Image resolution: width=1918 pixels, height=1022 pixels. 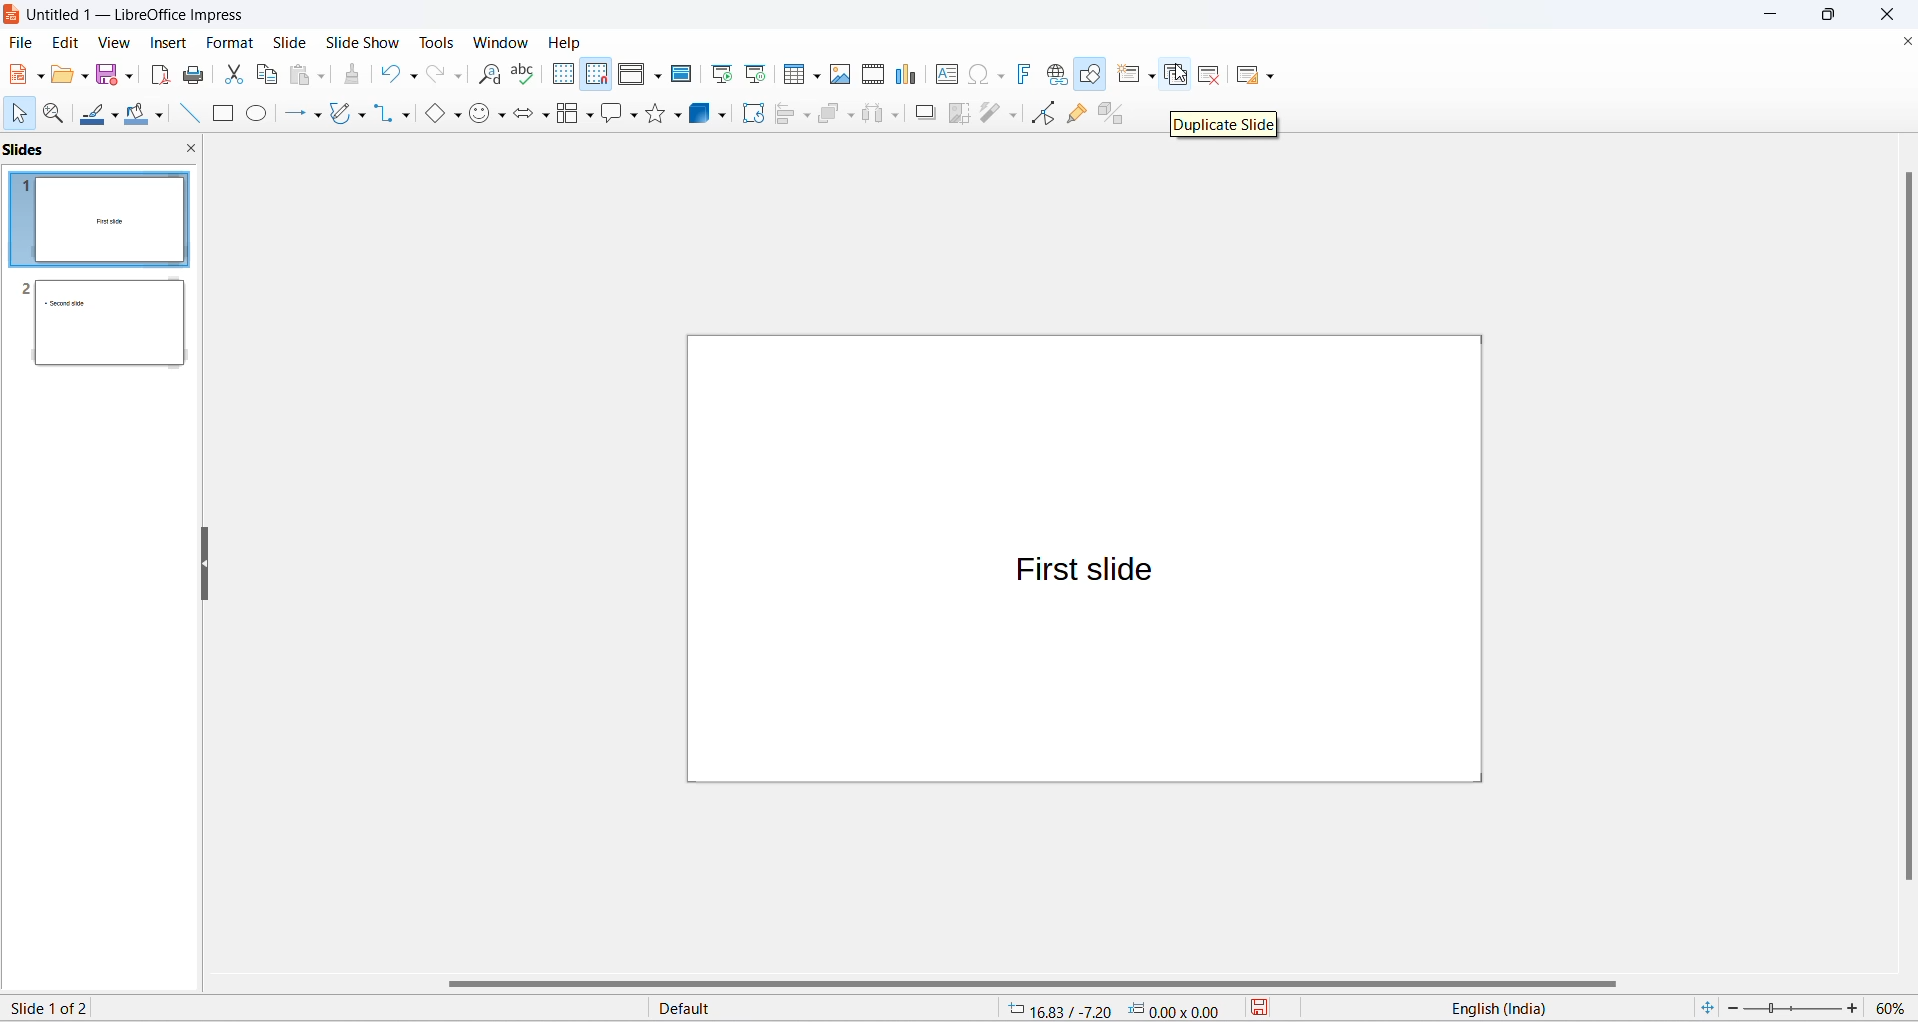 I want to click on print, so click(x=197, y=74).